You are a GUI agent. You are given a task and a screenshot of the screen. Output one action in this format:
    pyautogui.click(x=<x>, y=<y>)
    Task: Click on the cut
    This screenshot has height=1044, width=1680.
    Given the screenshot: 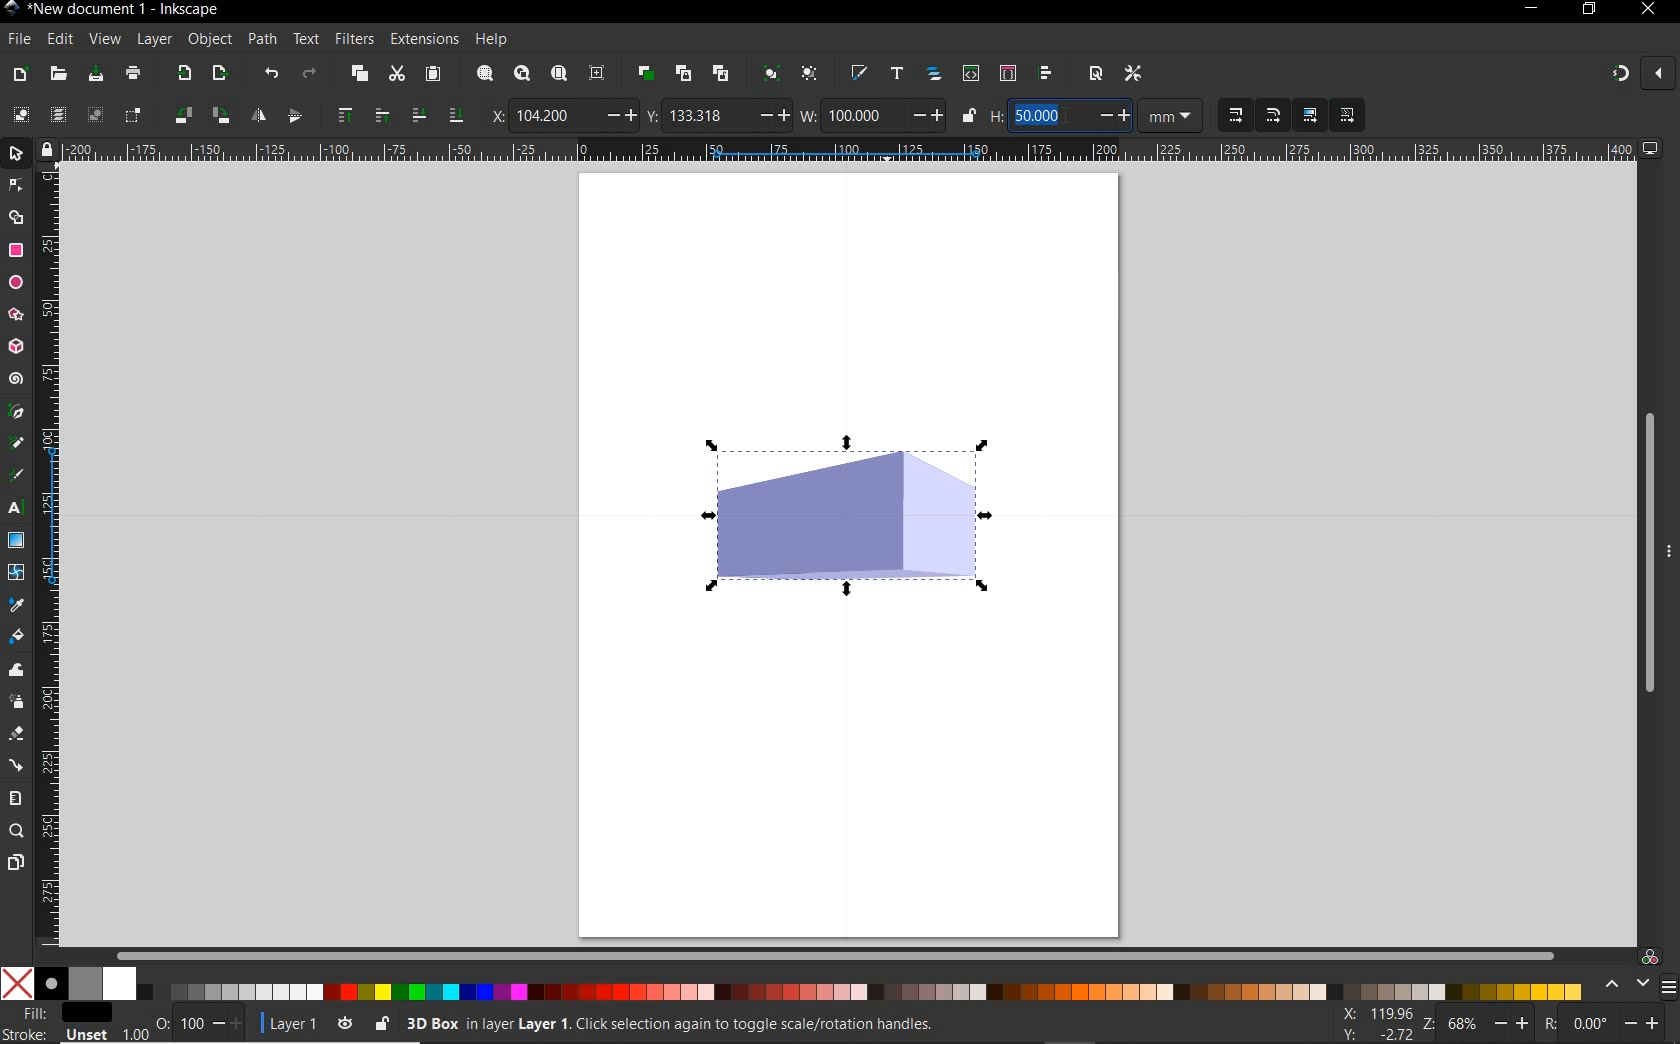 What is the action you would take?
    pyautogui.click(x=396, y=73)
    